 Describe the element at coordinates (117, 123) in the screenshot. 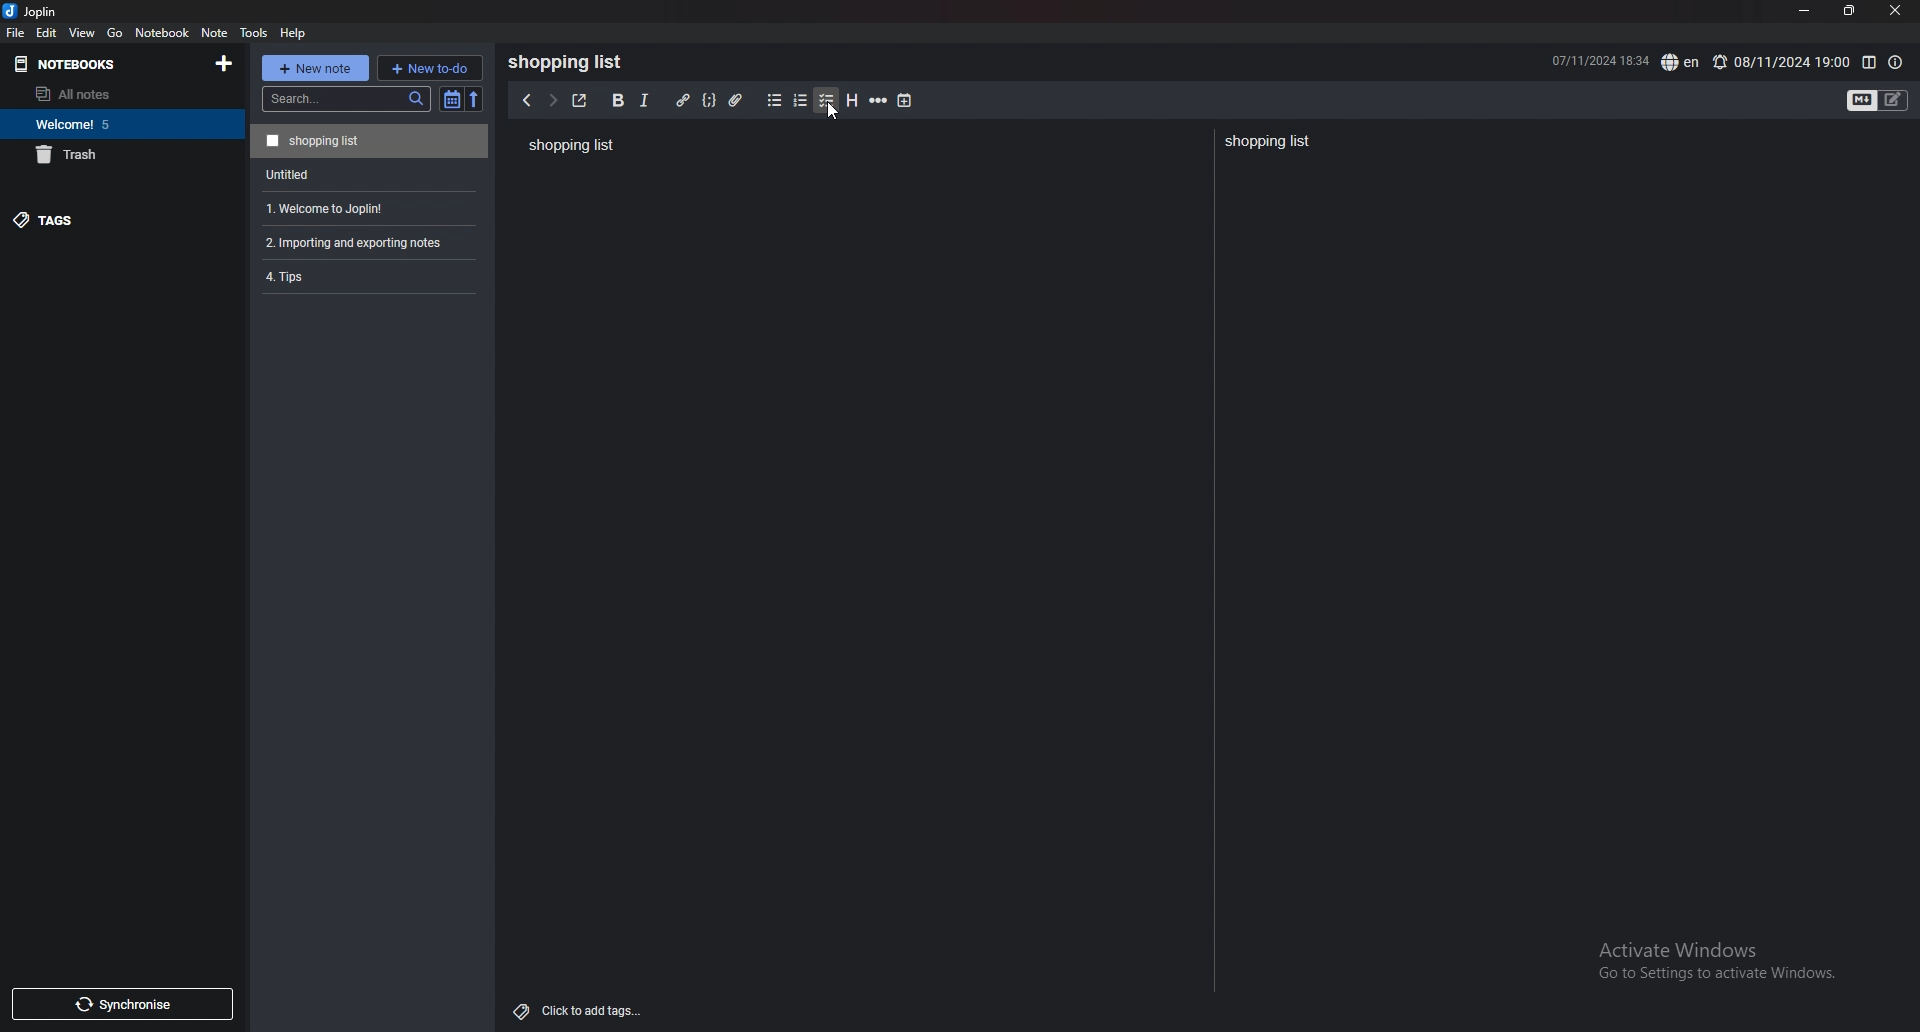

I see `Welcome 5` at that location.